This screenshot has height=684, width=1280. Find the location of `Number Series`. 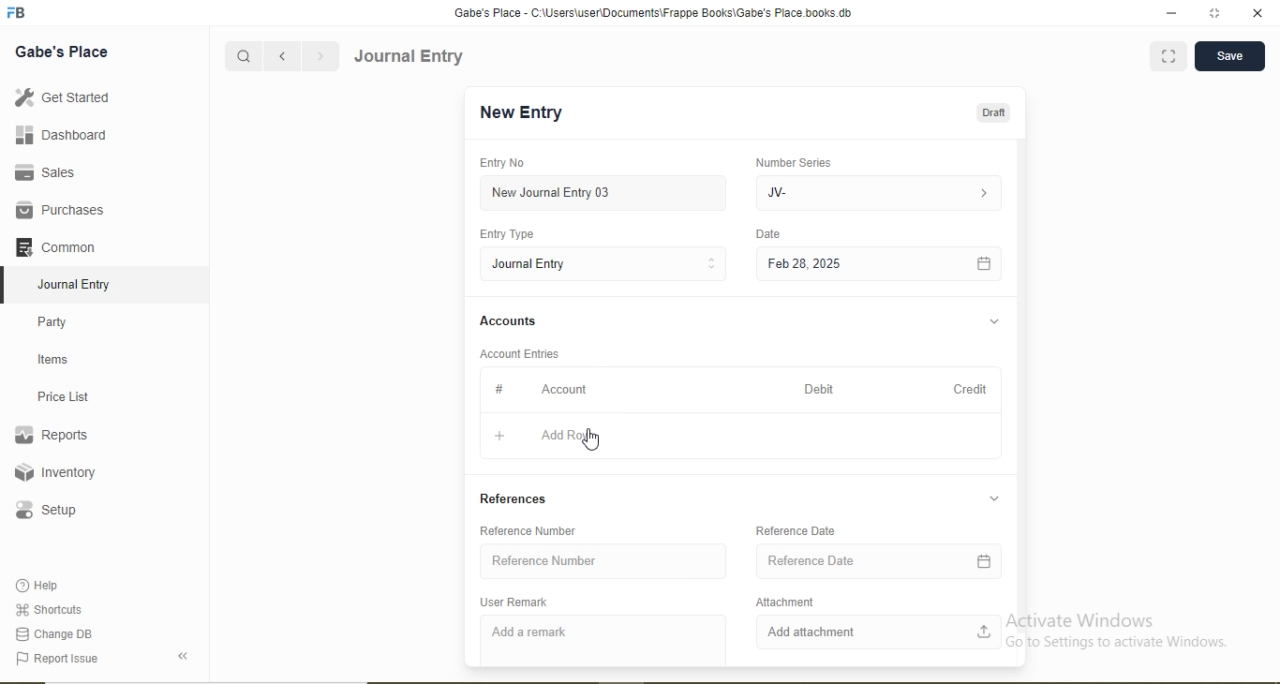

Number Series is located at coordinates (793, 163).